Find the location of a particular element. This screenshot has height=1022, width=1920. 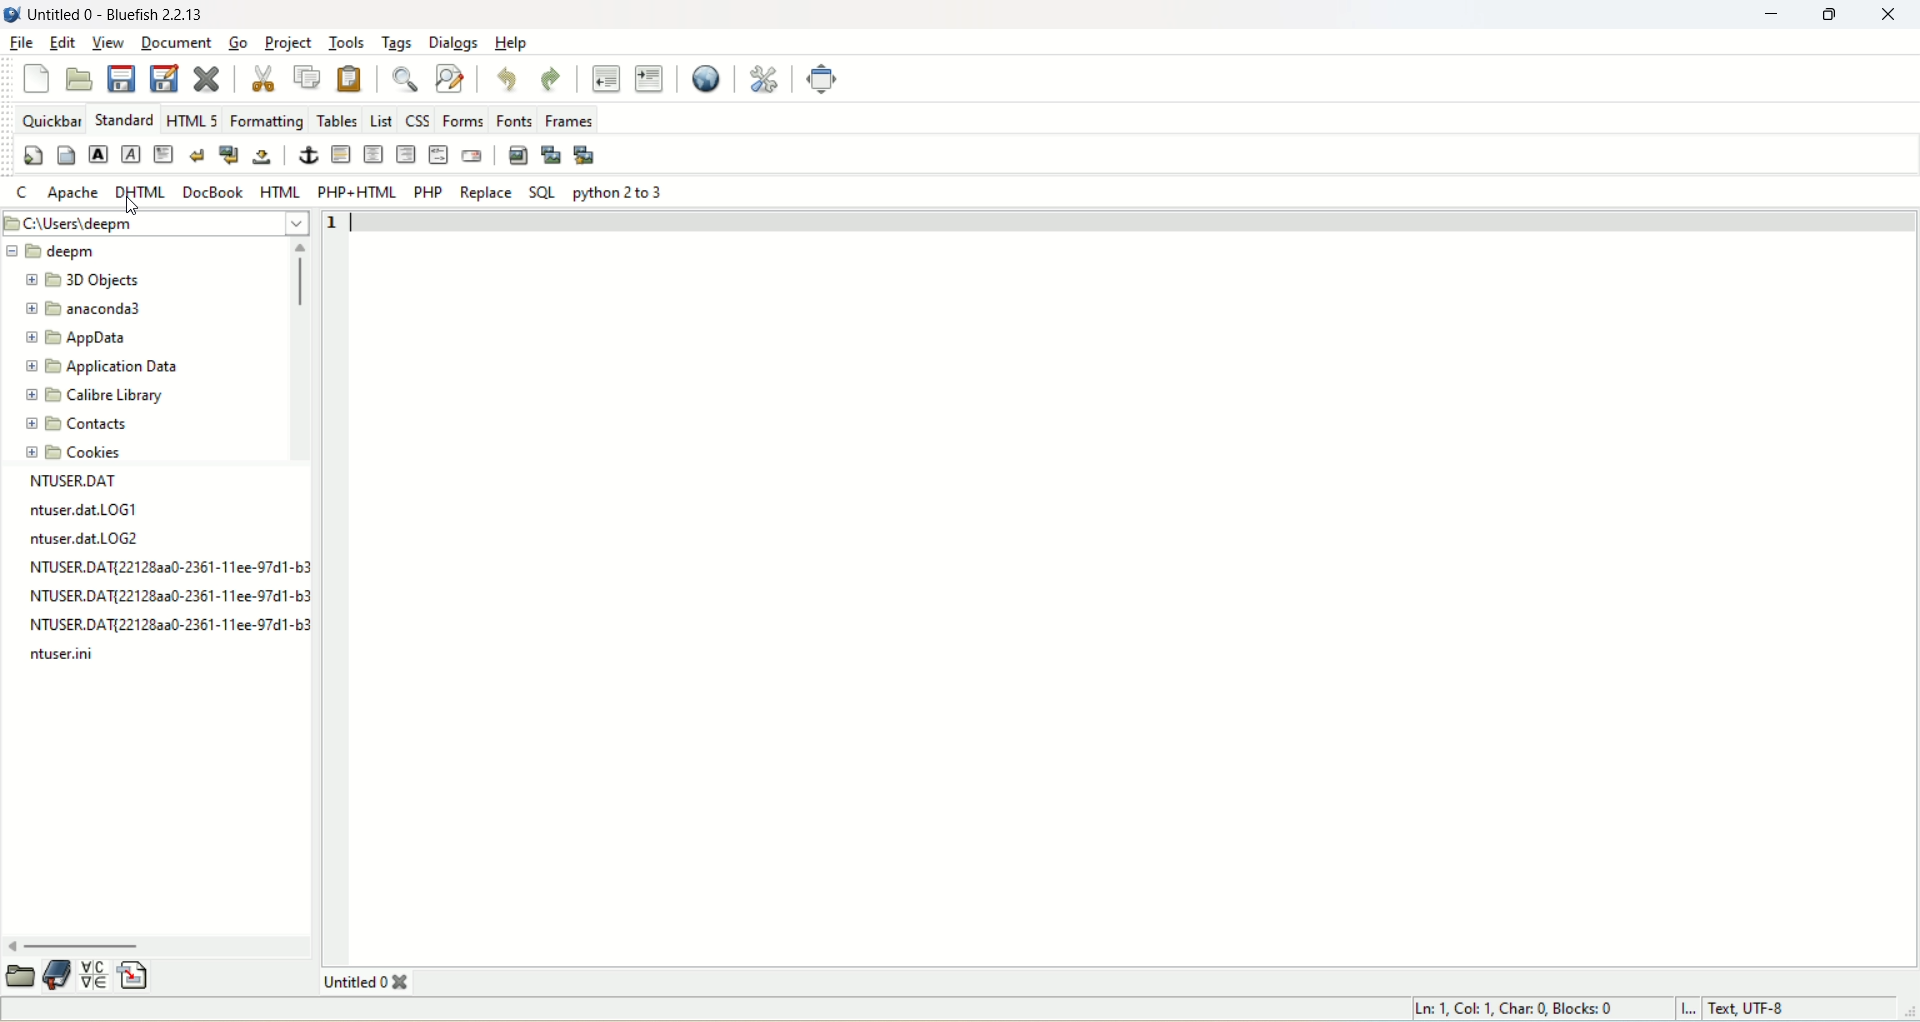

documentation is located at coordinates (59, 977).